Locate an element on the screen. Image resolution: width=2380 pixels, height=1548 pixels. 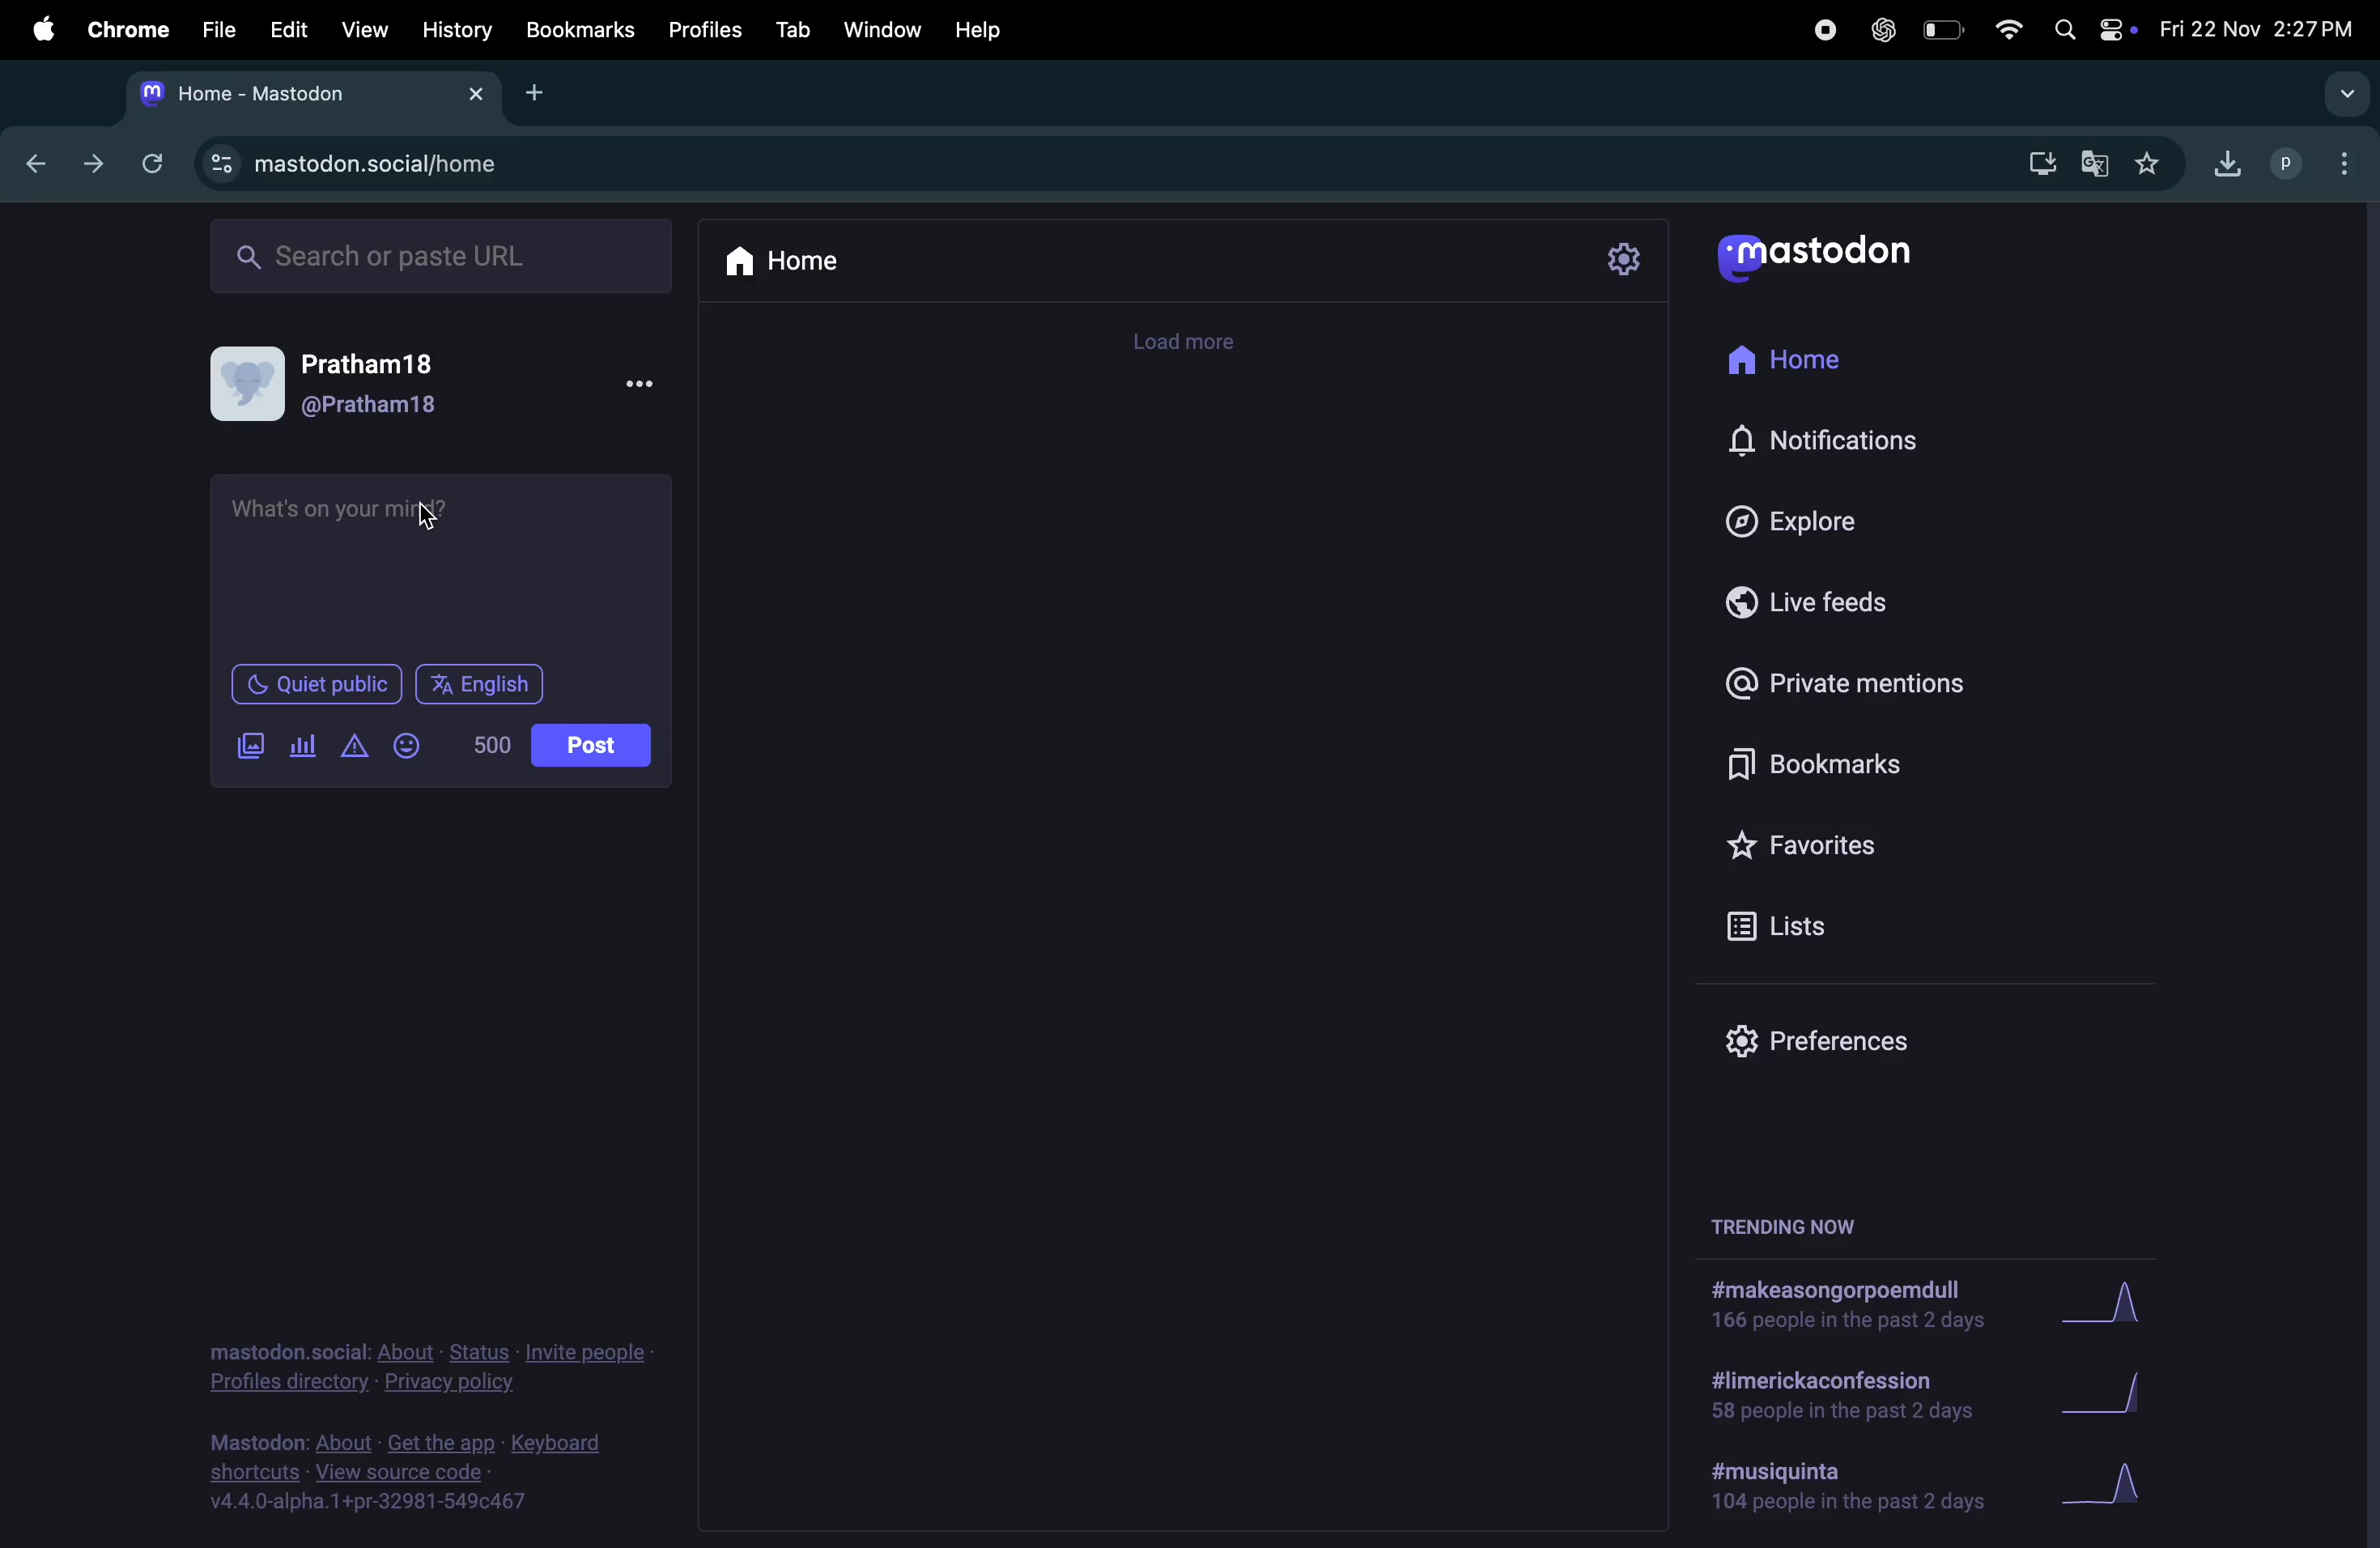
hashtags is located at coordinates (1849, 1304).